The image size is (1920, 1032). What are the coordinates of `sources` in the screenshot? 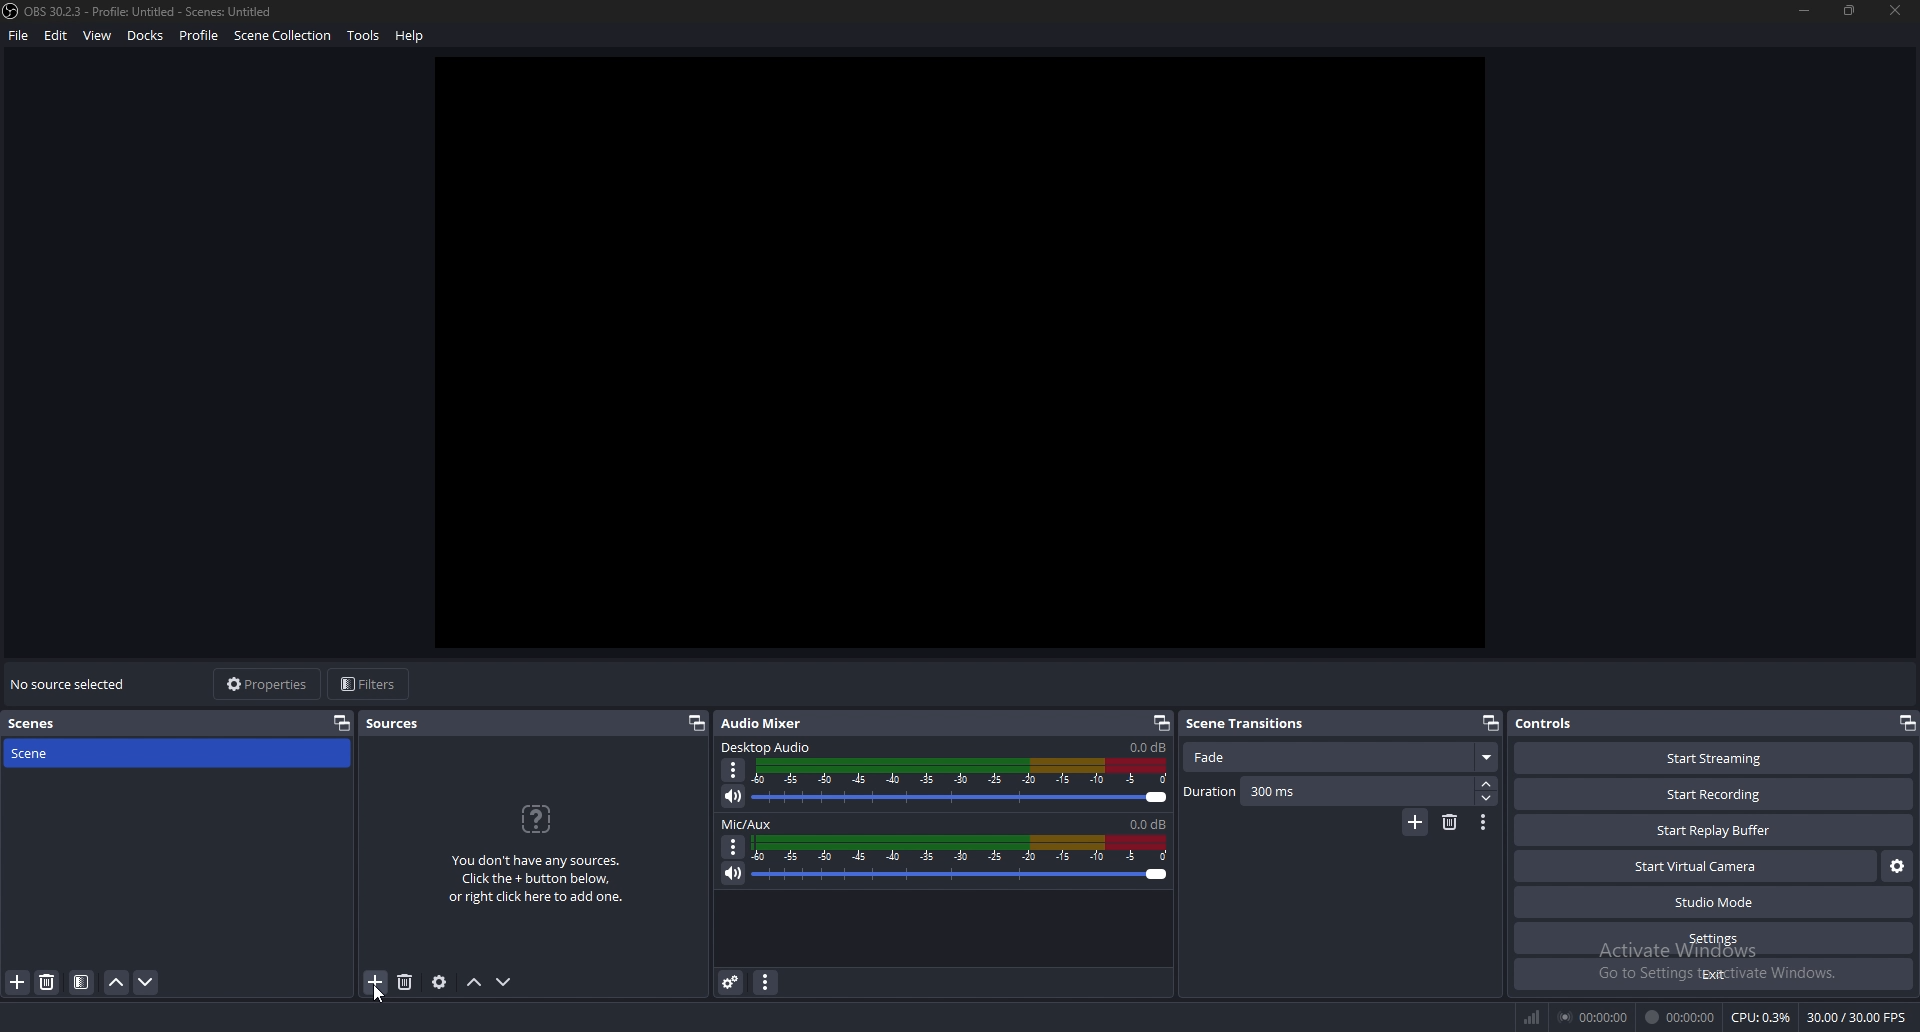 It's located at (403, 725).